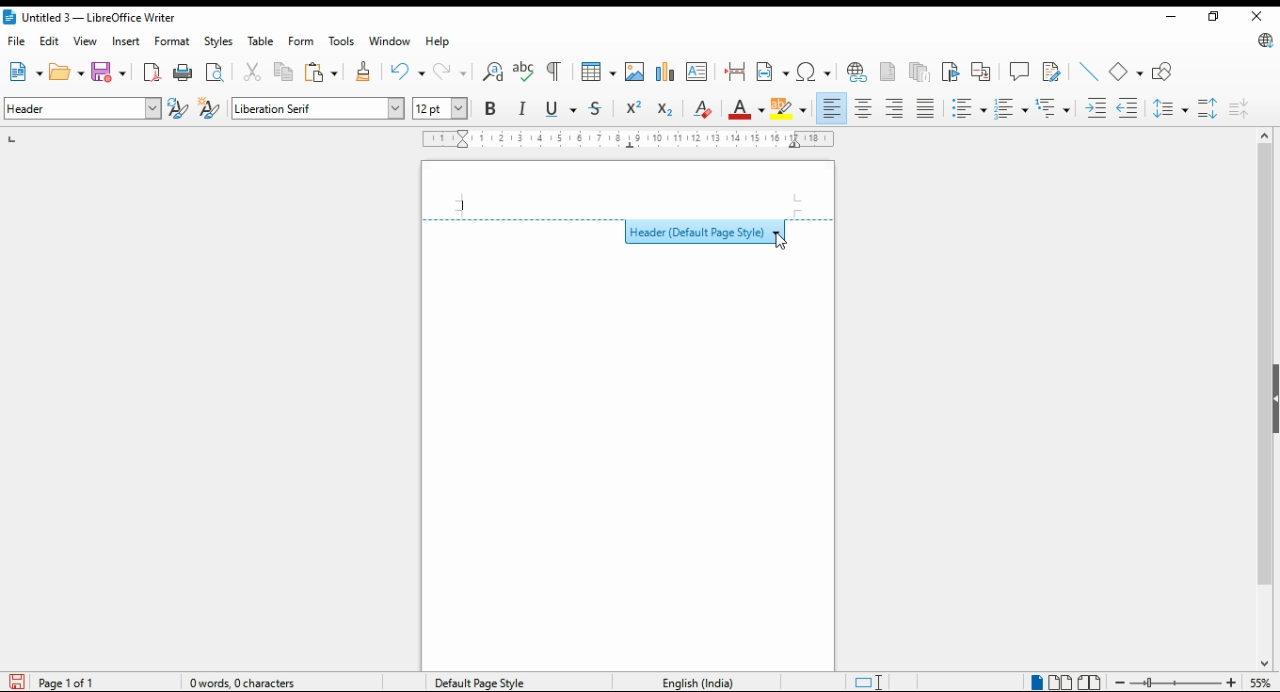 This screenshot has width=1280, height=692. What do you see at coordinates (51, 41) in the screenshot?
I see `dit` at bounding box center [51, 41].